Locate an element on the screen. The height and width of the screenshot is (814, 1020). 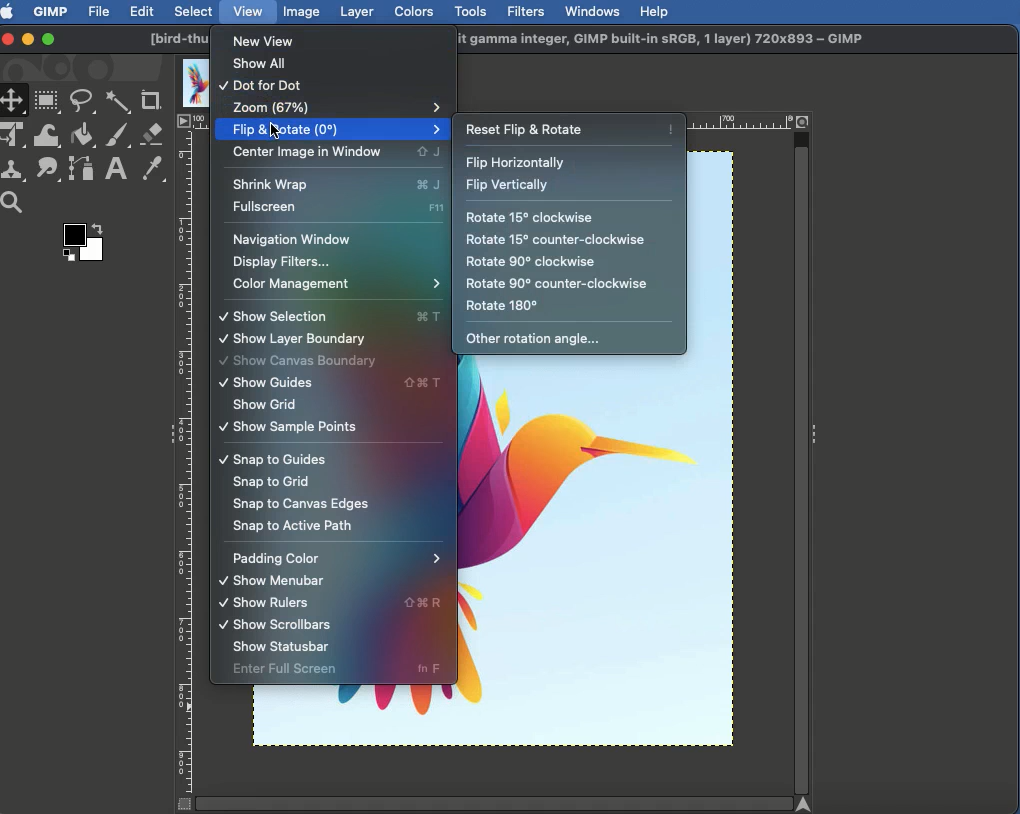
Show layer boundary is located at coordinates (292, 339).